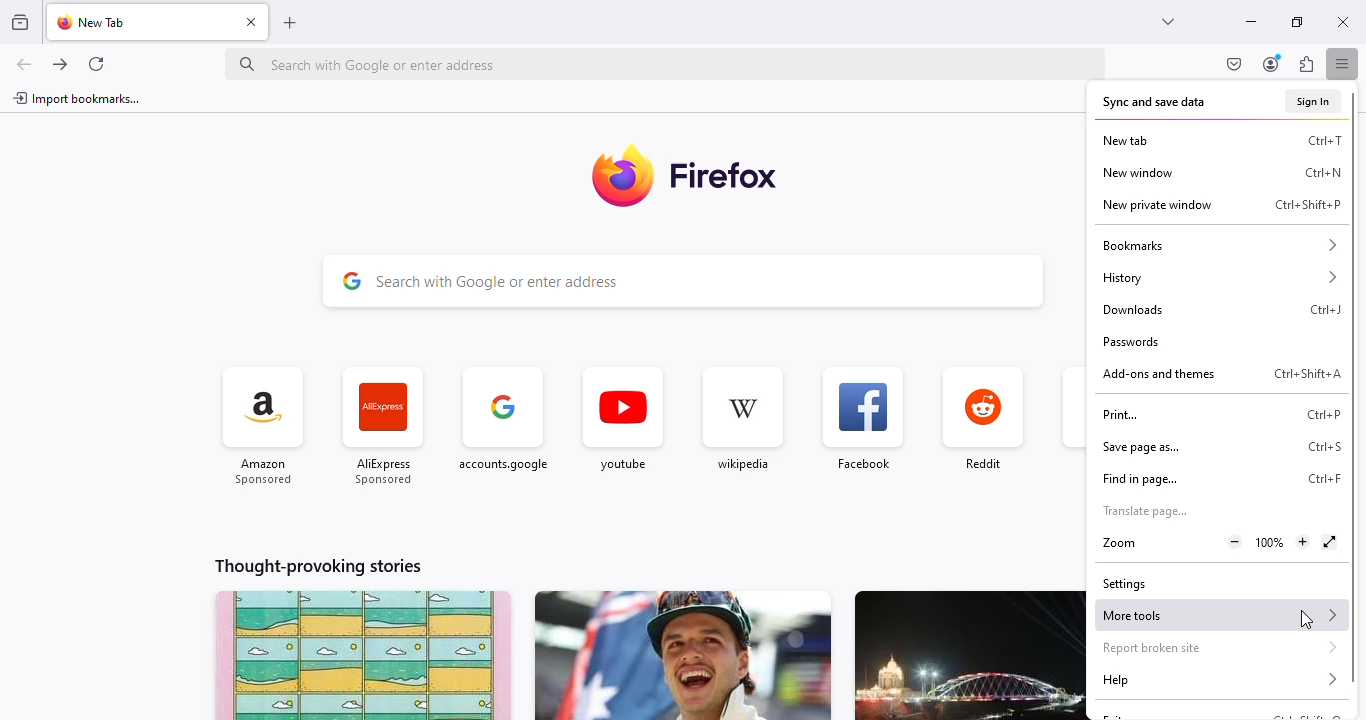 The image size is (1366, 720). I want to click on translate page, so click(1146, 512).